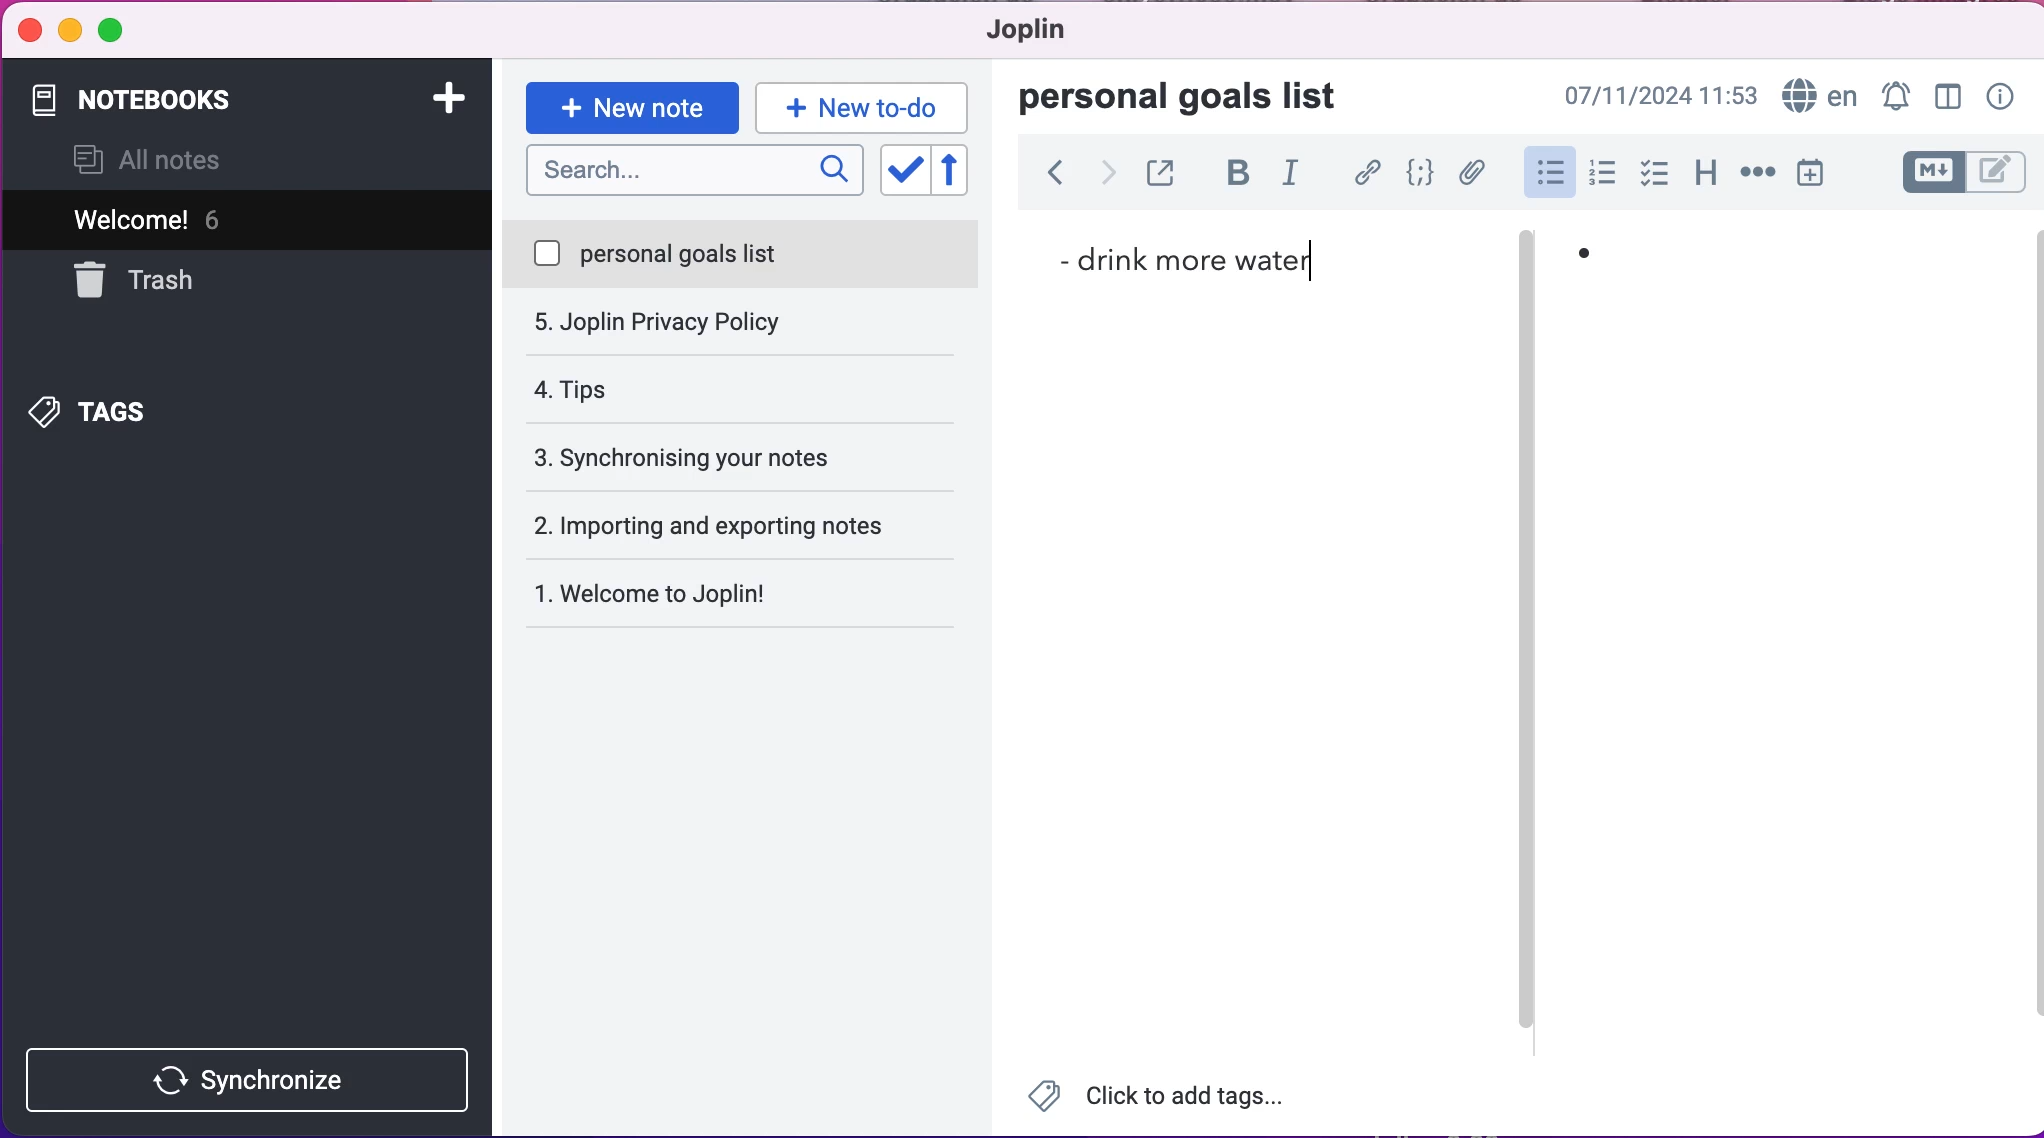  Describe the element at coordinates (198, 99) in the screenshot. I see `notebooks` at that location.